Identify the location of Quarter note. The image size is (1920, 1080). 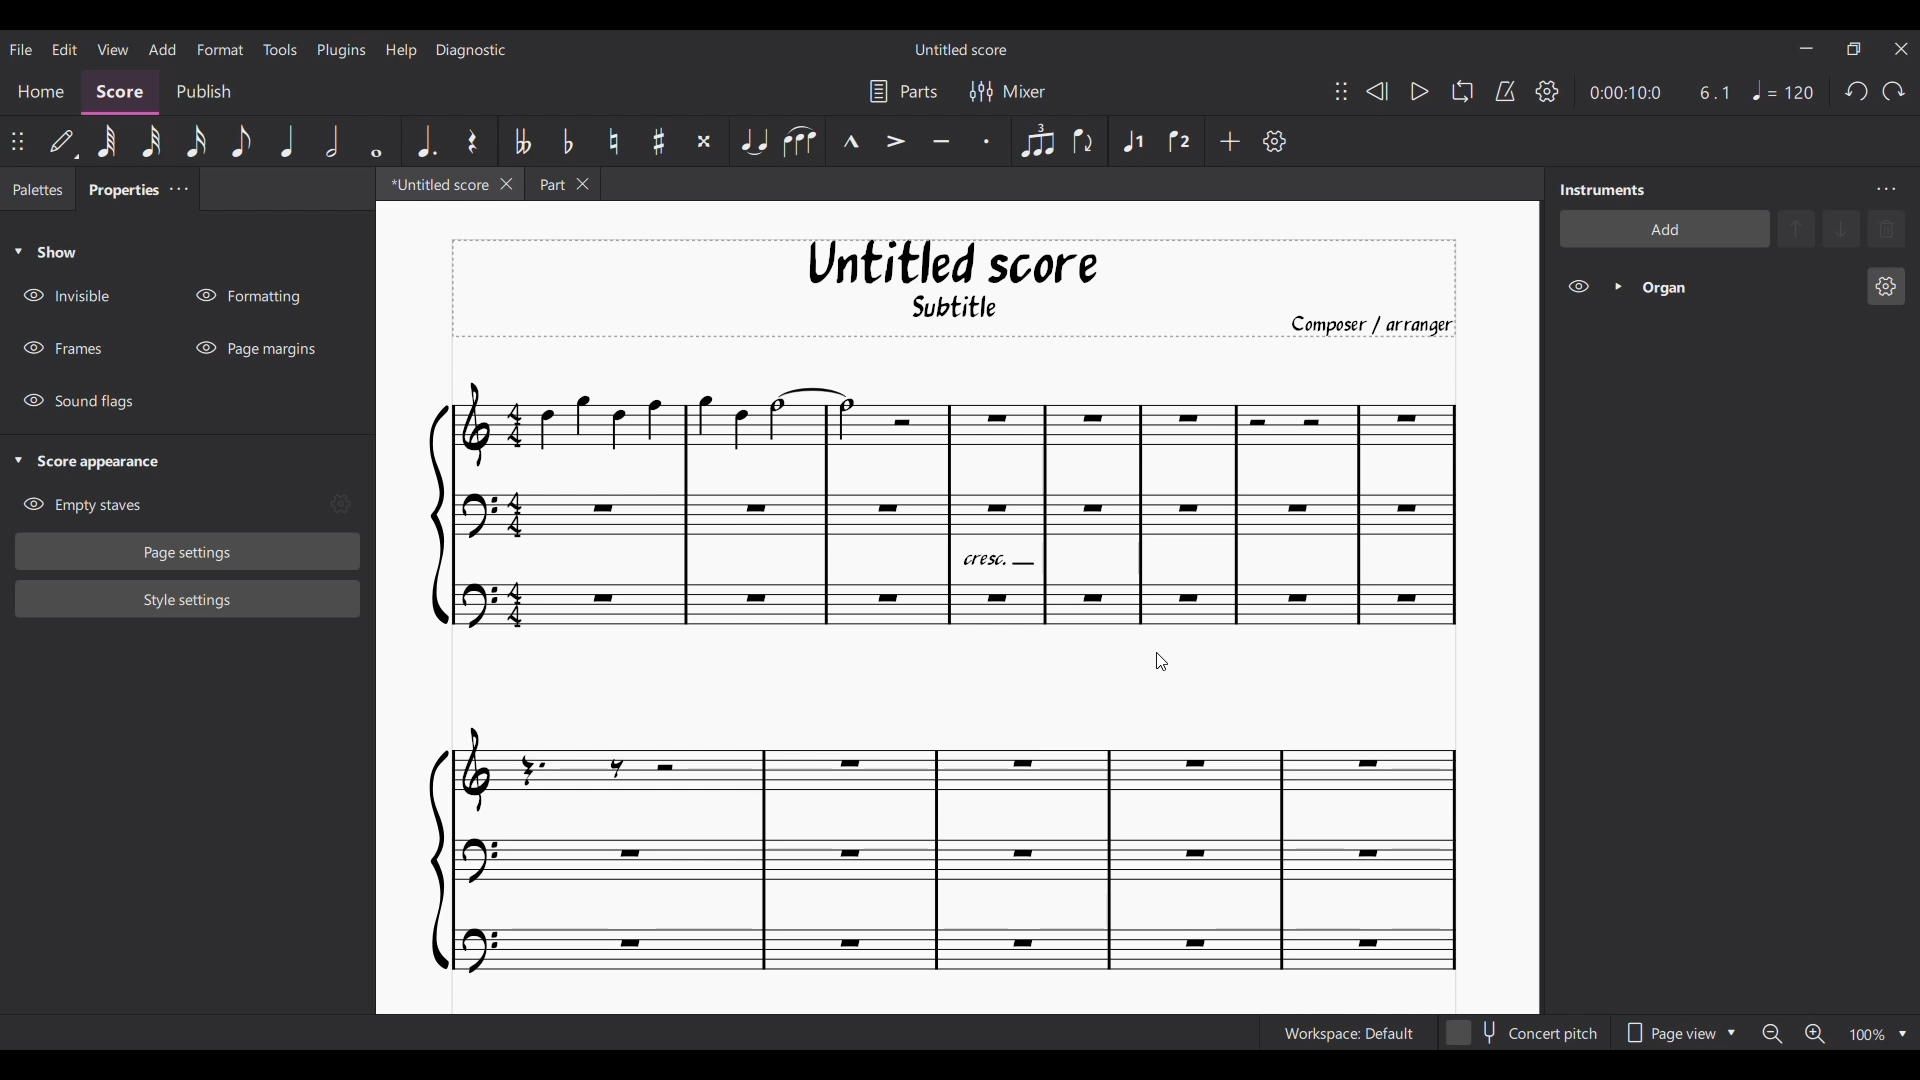
(287, 141).